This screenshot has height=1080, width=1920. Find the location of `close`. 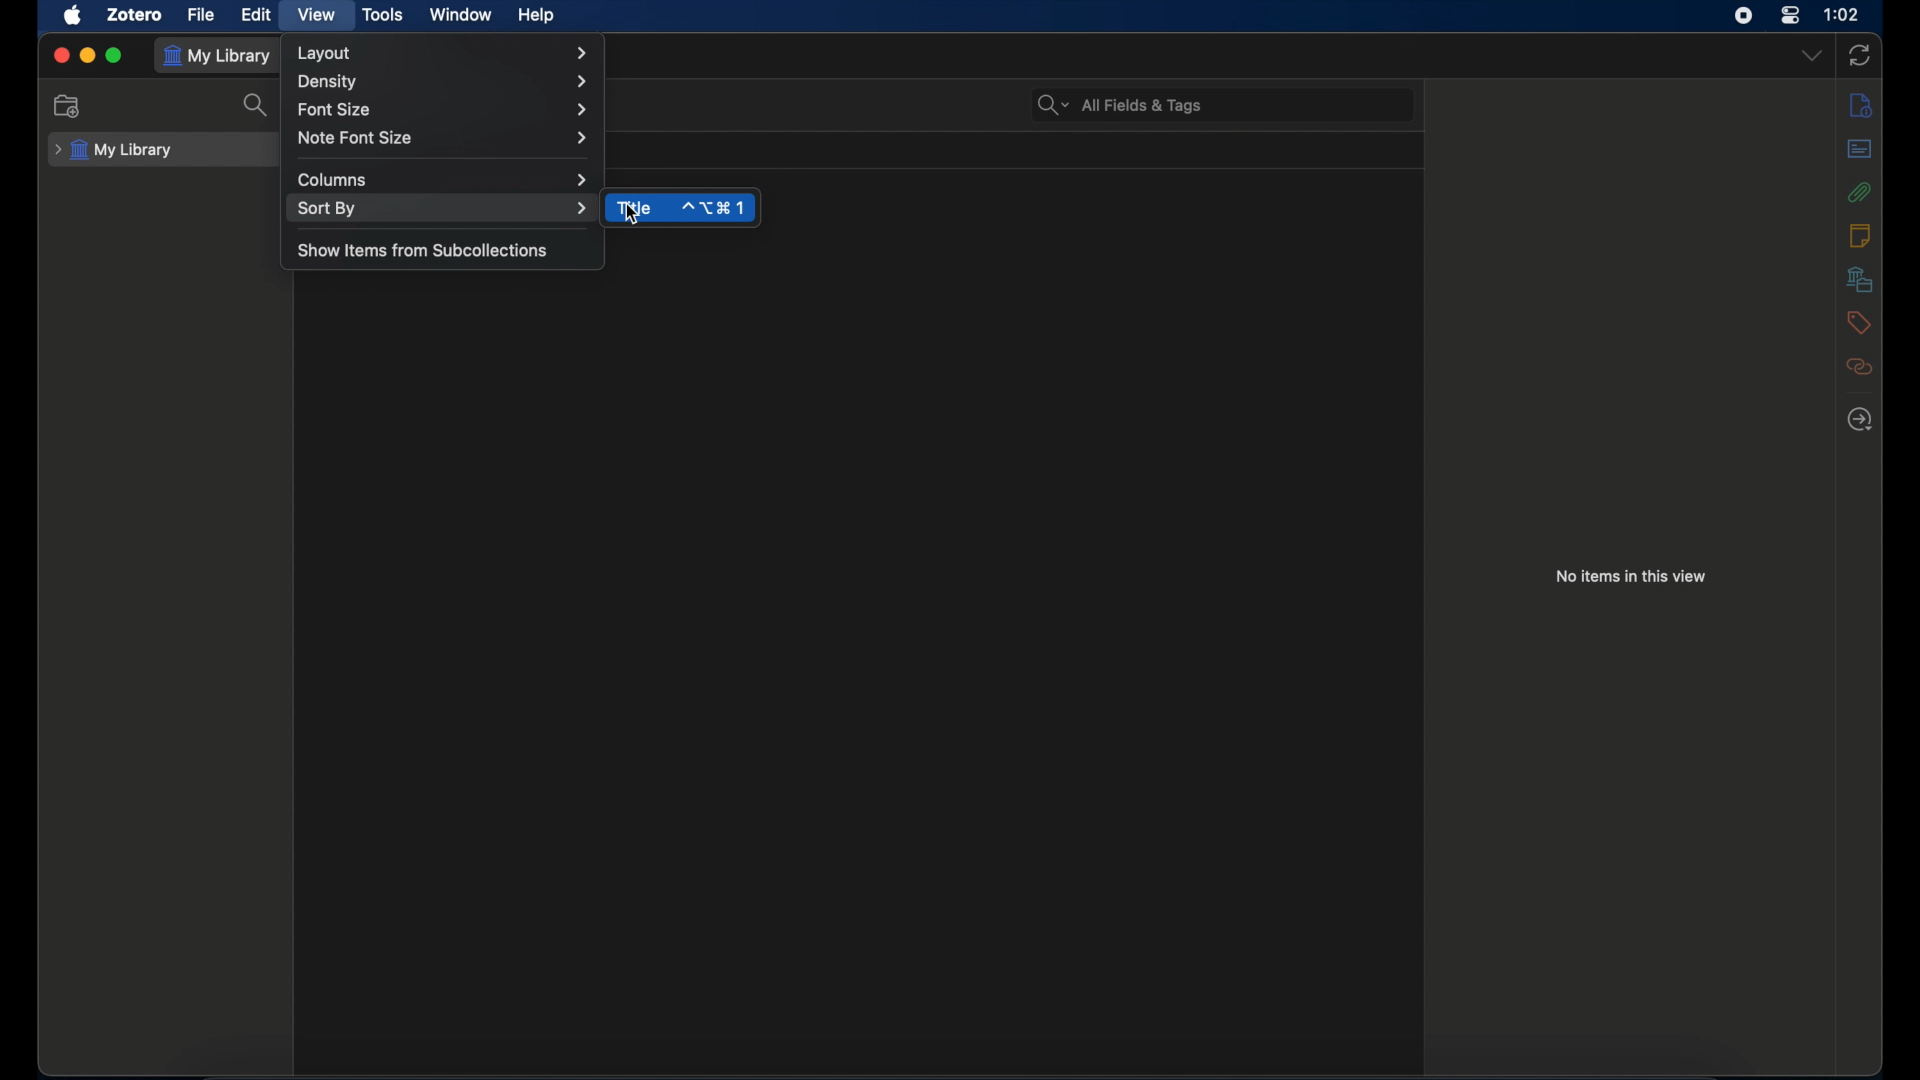

close is located at coordinates (61, 55).